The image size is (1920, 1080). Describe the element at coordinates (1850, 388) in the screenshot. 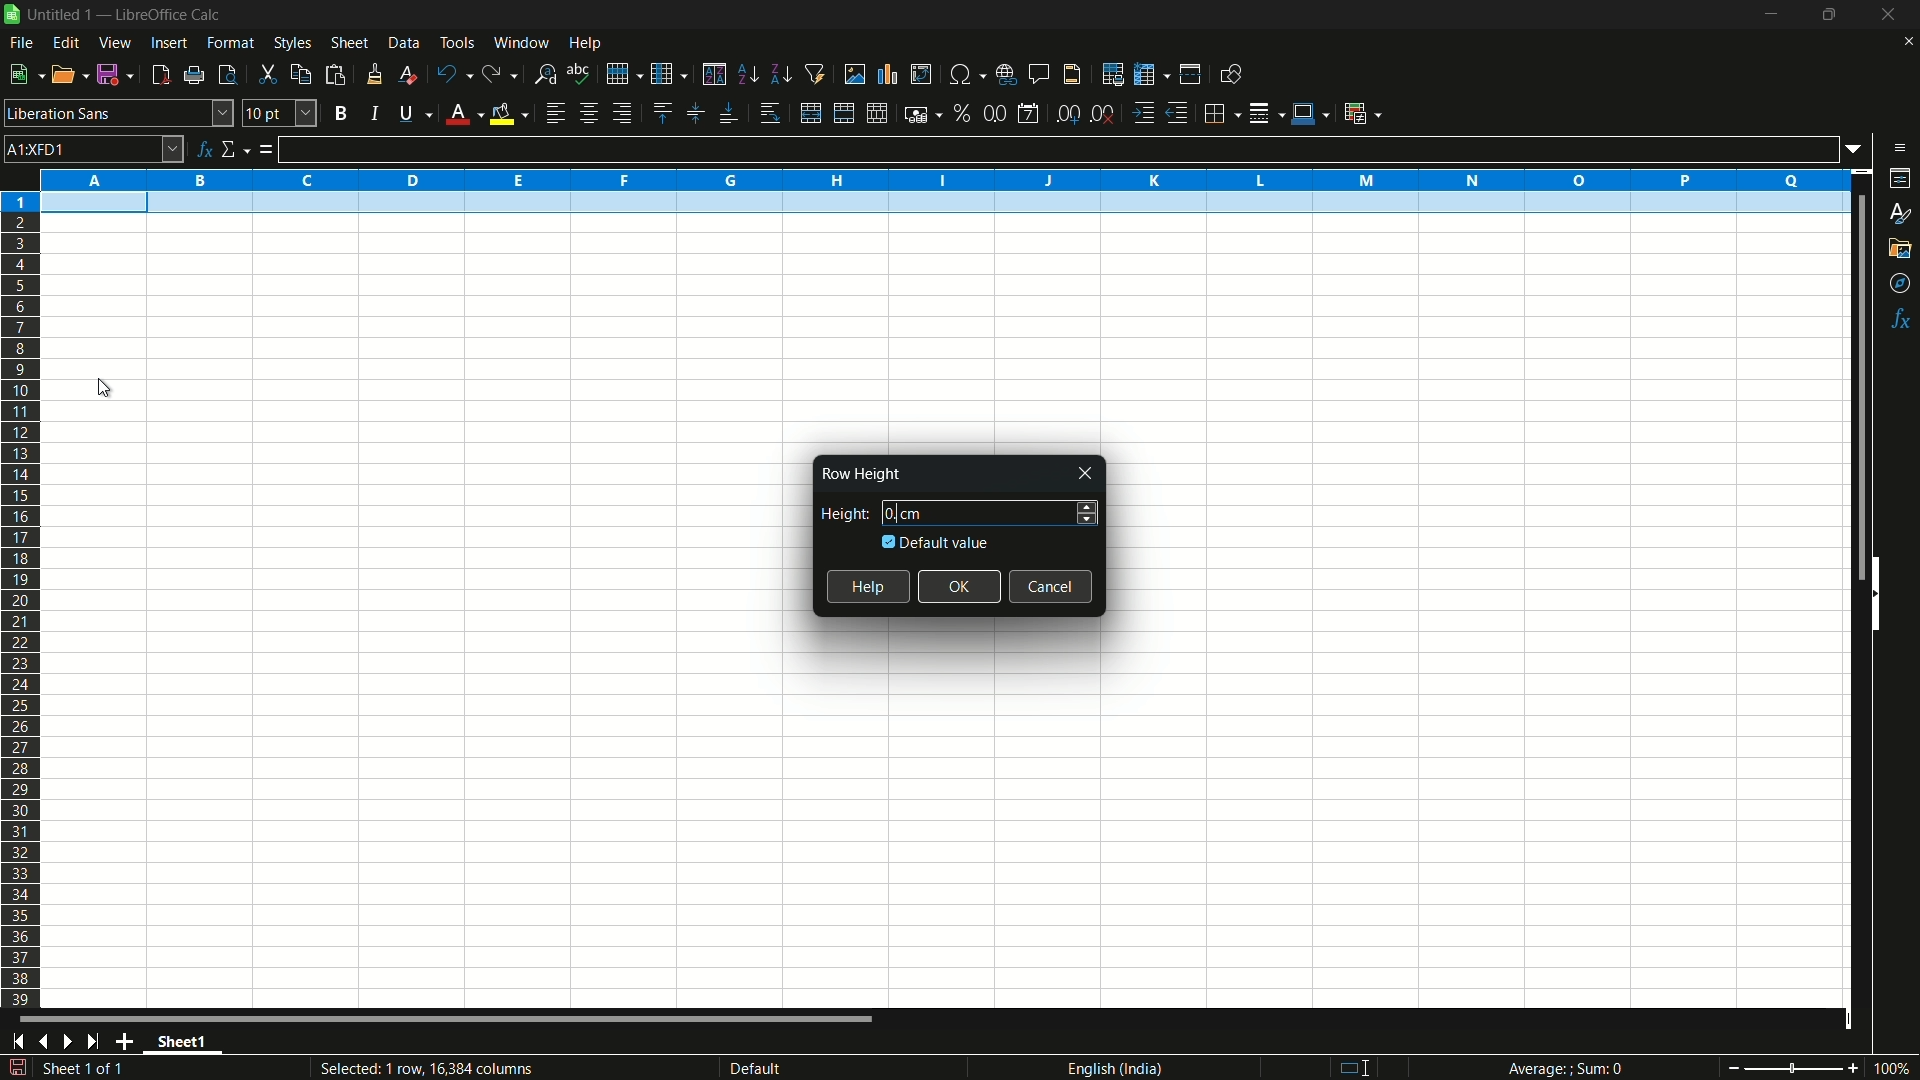

I see `scroll bar` at that location.